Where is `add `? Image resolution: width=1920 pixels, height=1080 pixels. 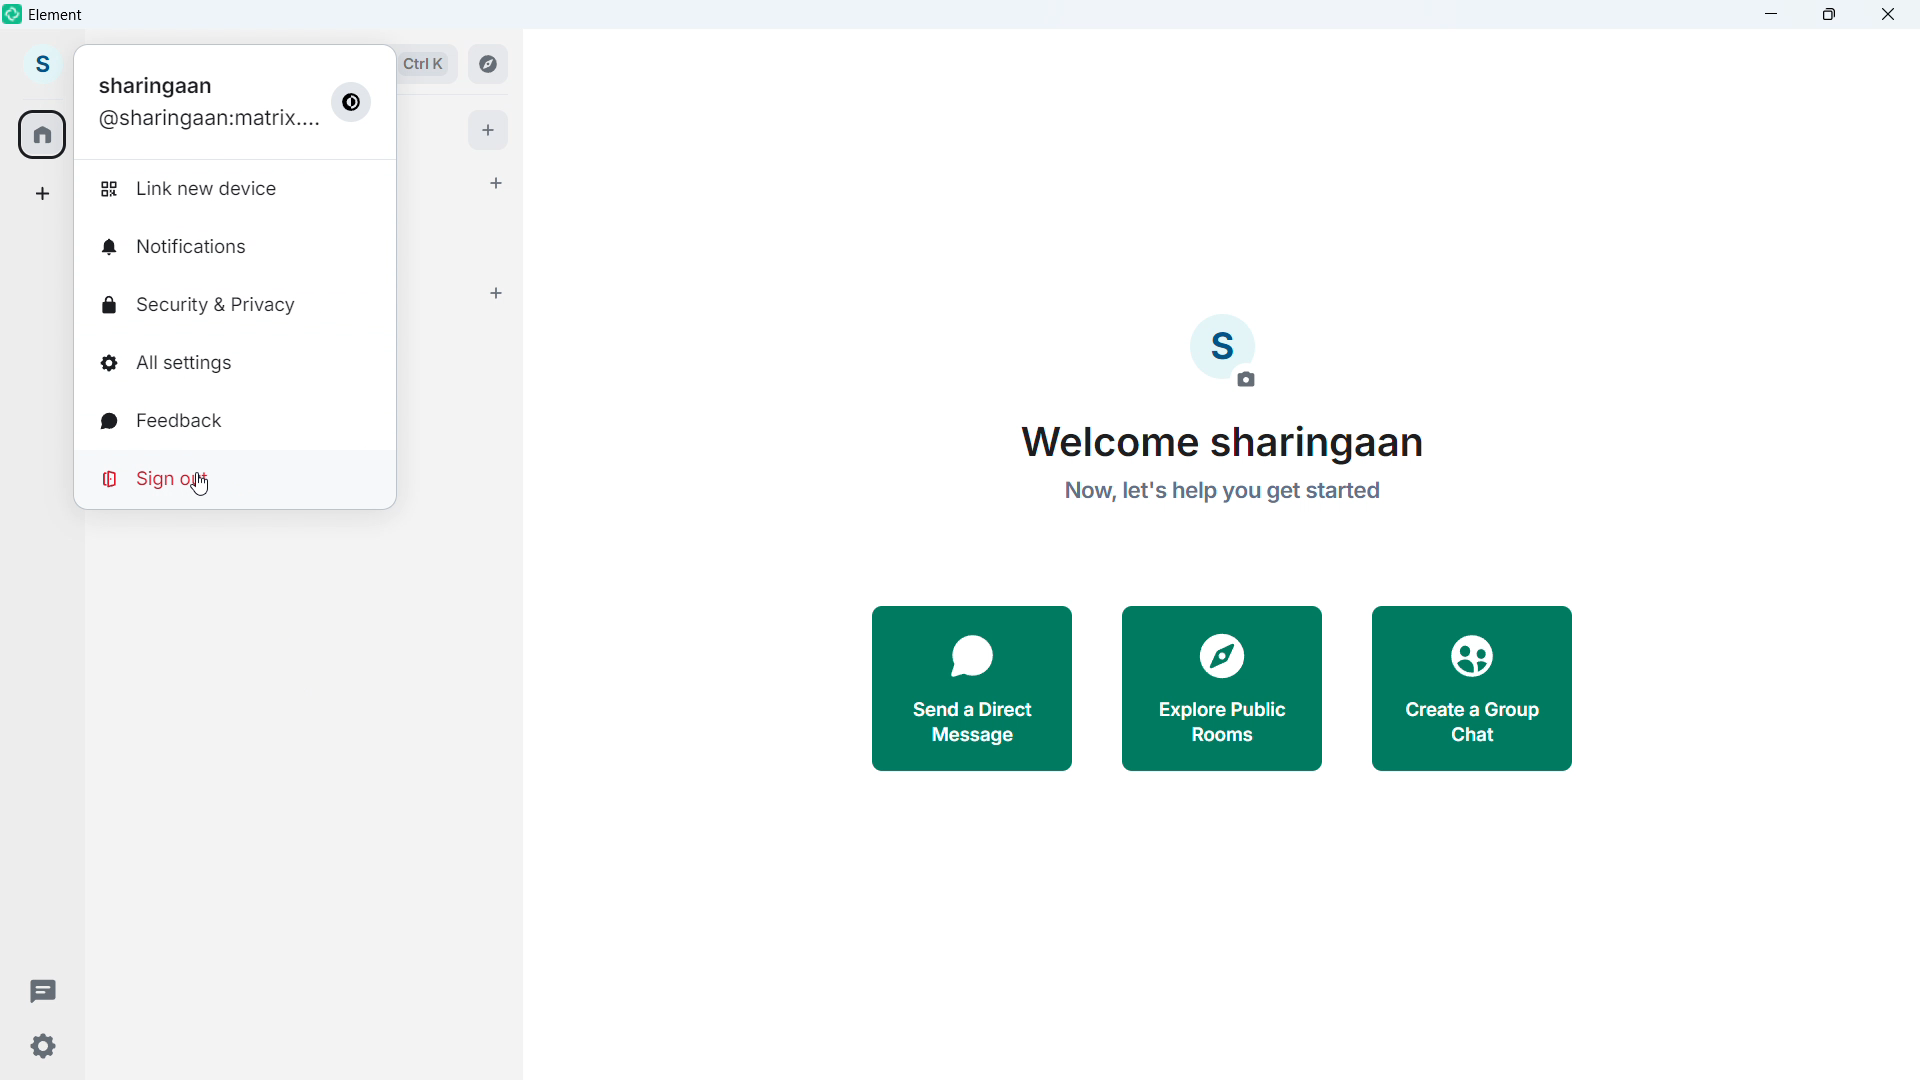
add  is located at coordinates (489, 130).